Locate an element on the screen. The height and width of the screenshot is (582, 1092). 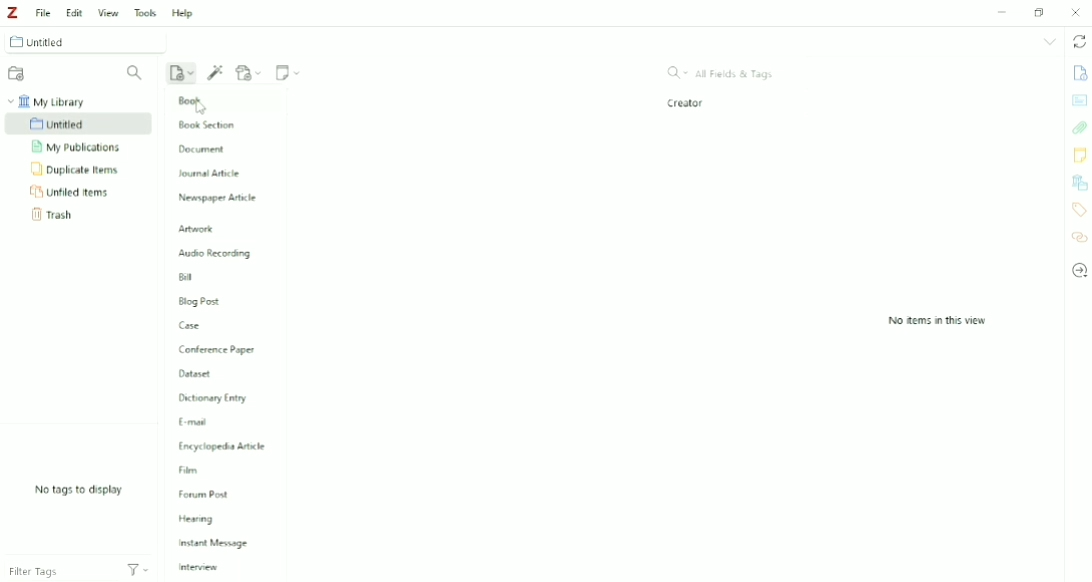
File is located at coordinates (42, 12).